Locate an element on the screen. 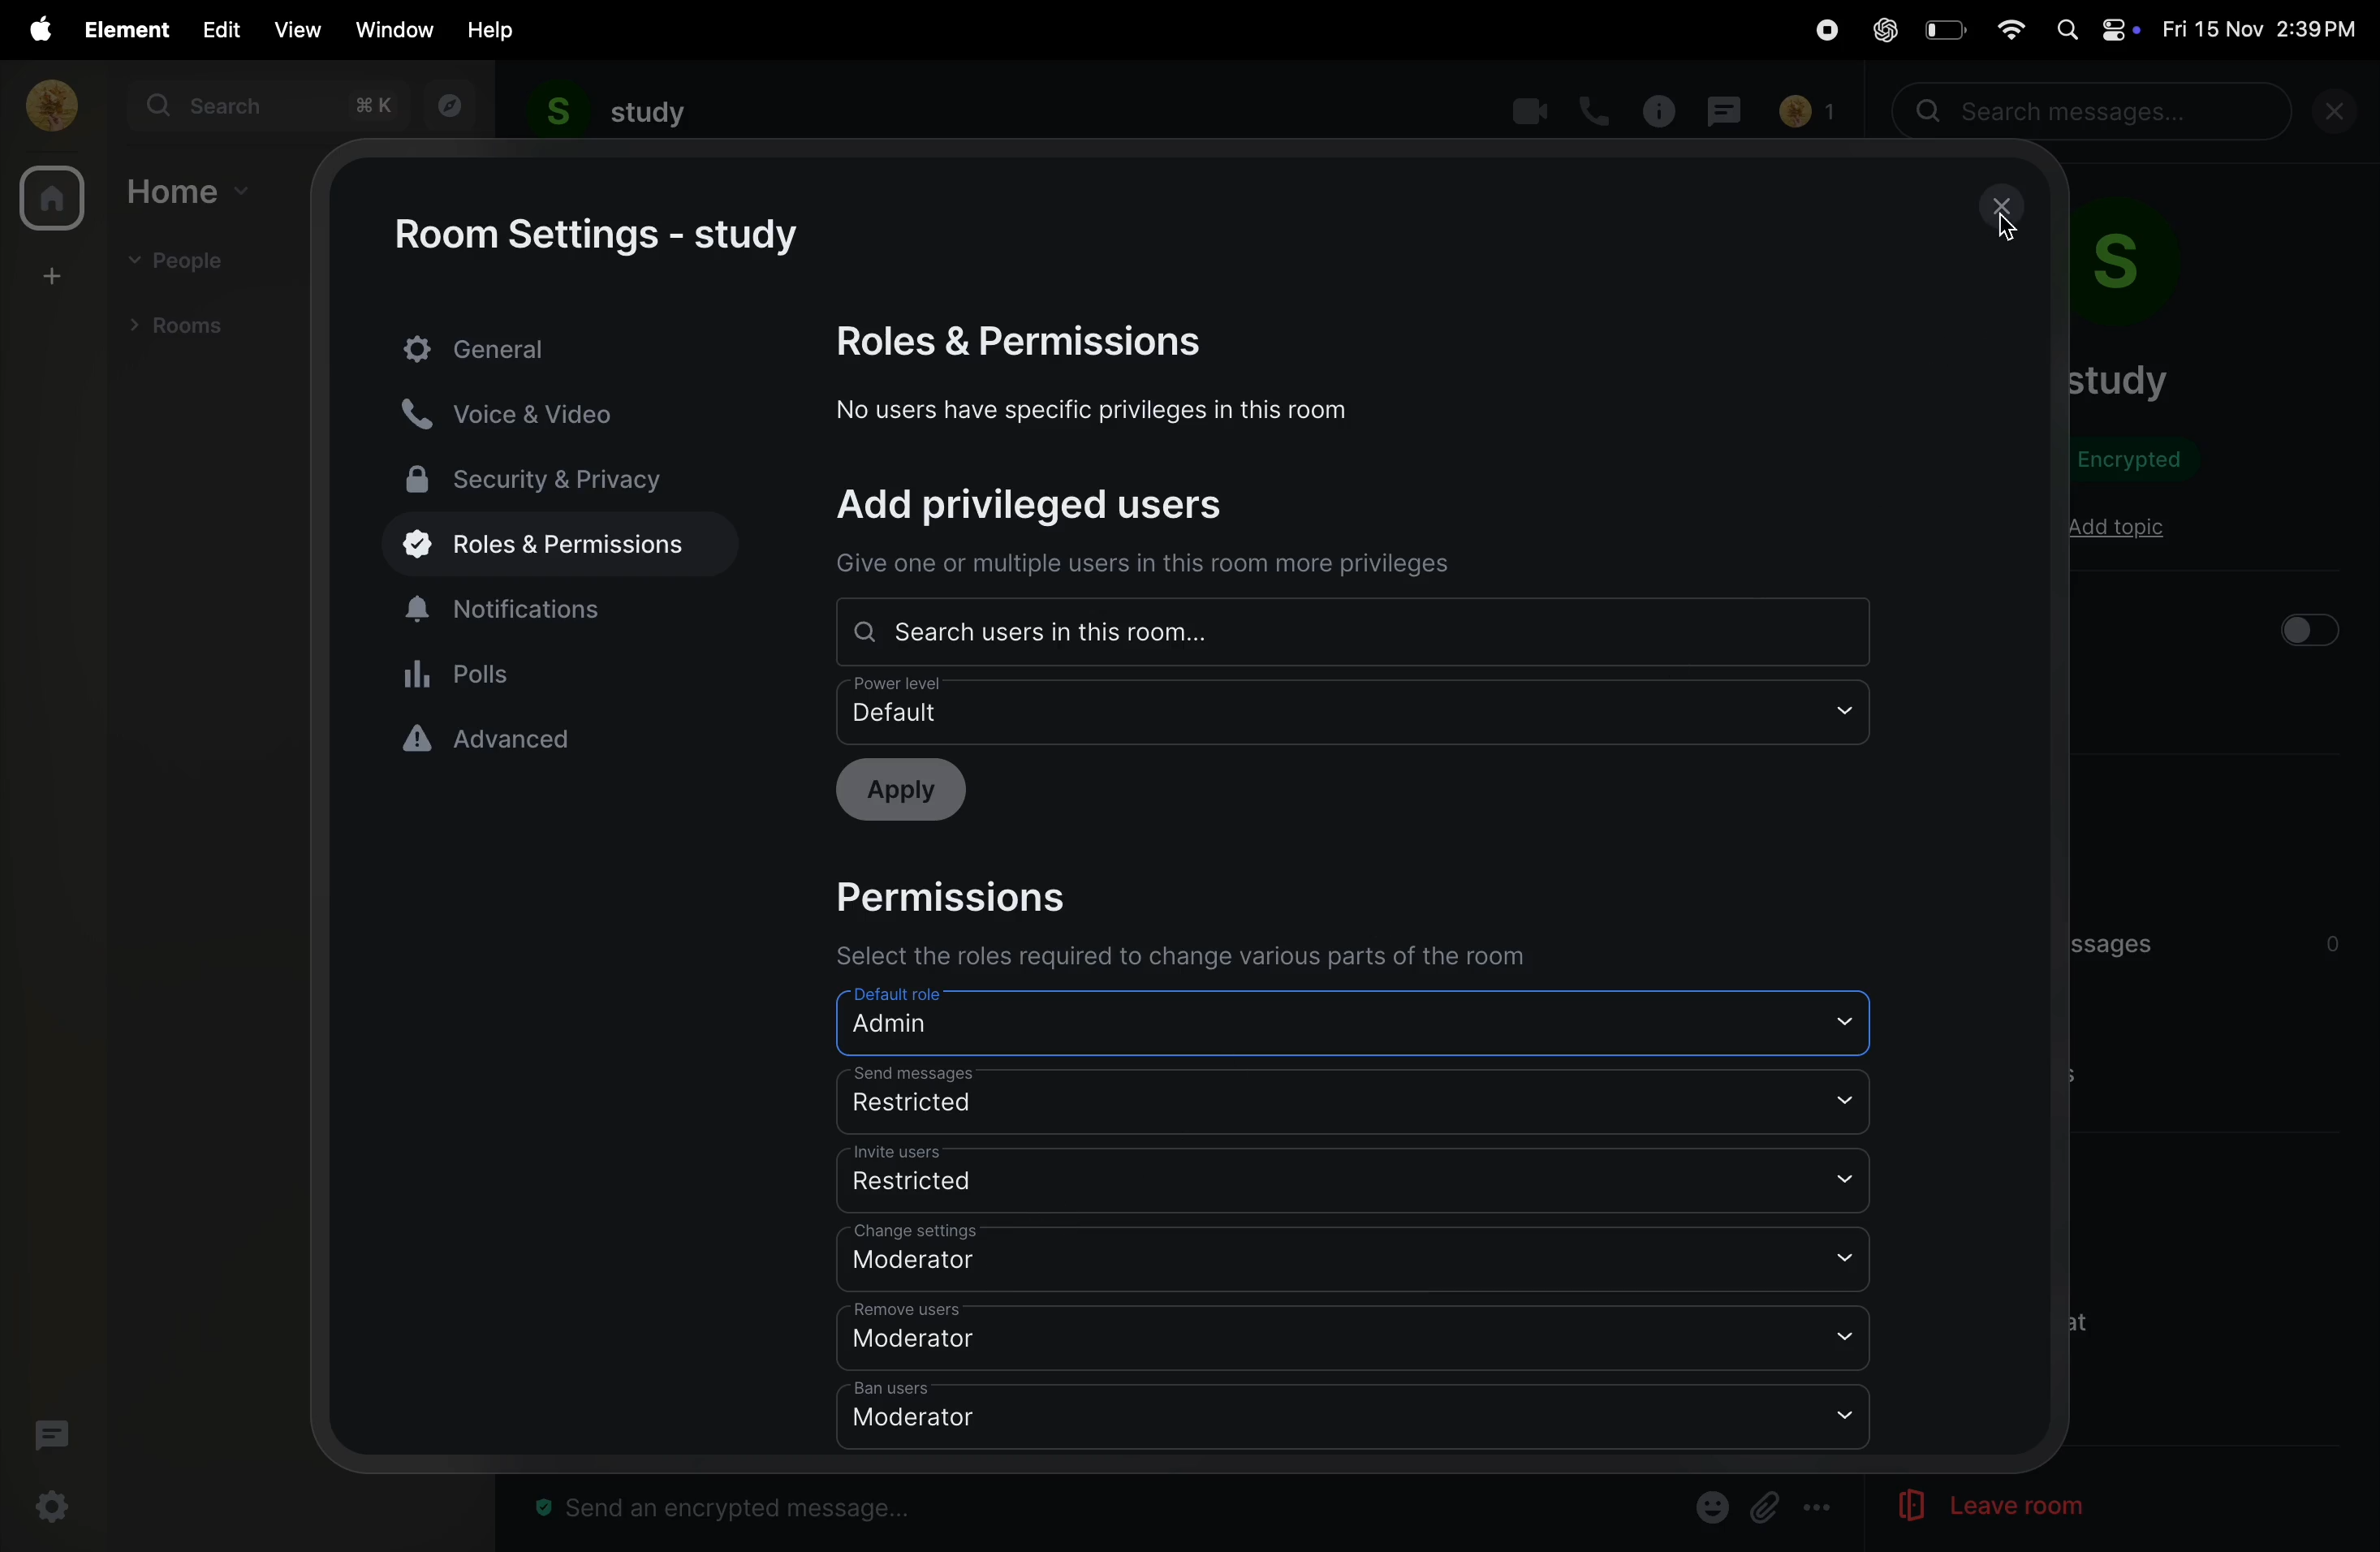 The height and width of the screenshot is (1552, 2380). view is located at coordinates (295, 30).